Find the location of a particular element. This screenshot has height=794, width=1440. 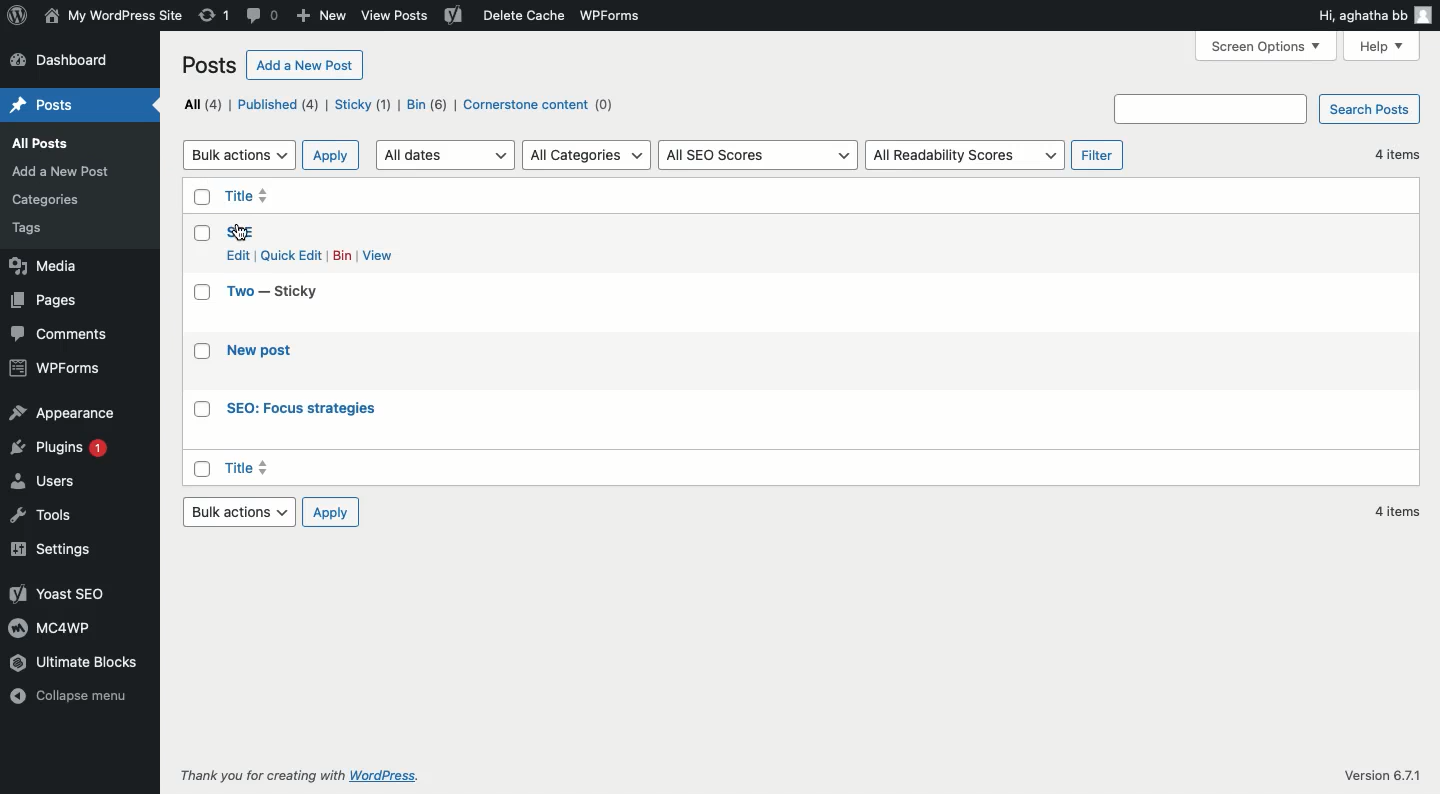

4 items is located at coordinates (1399, 512).